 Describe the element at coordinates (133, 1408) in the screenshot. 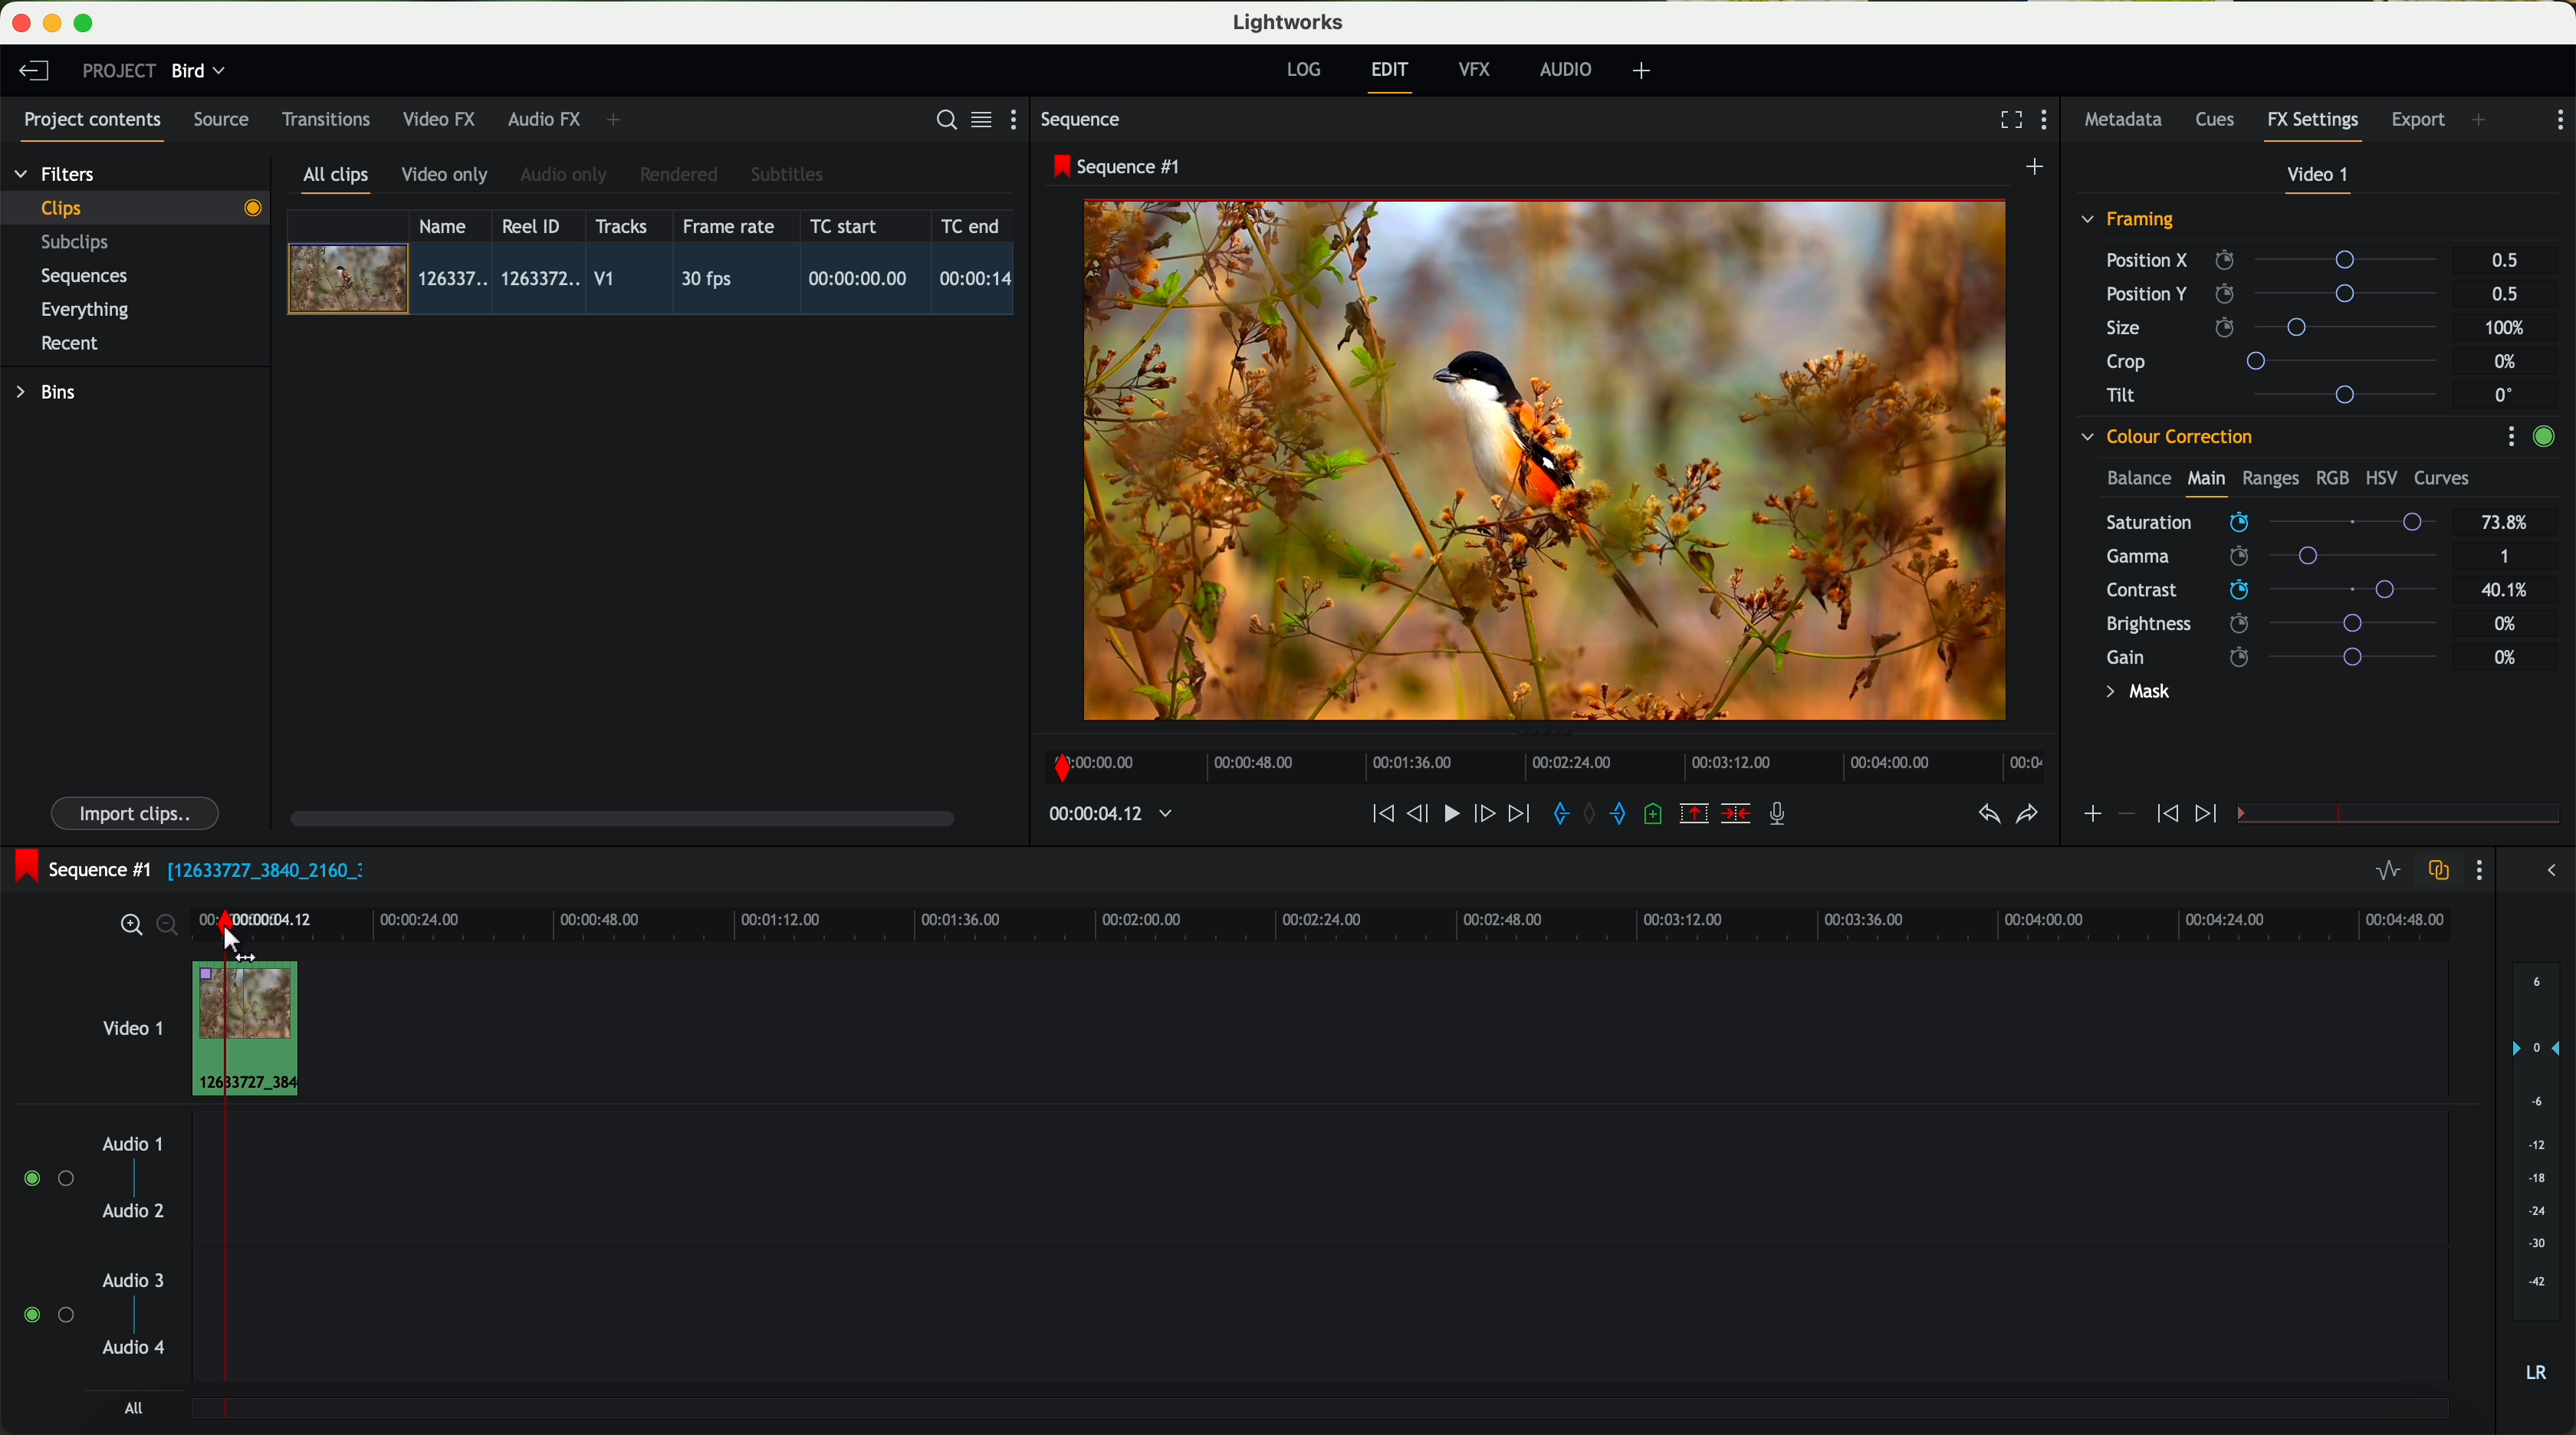

I see `all` at that location.